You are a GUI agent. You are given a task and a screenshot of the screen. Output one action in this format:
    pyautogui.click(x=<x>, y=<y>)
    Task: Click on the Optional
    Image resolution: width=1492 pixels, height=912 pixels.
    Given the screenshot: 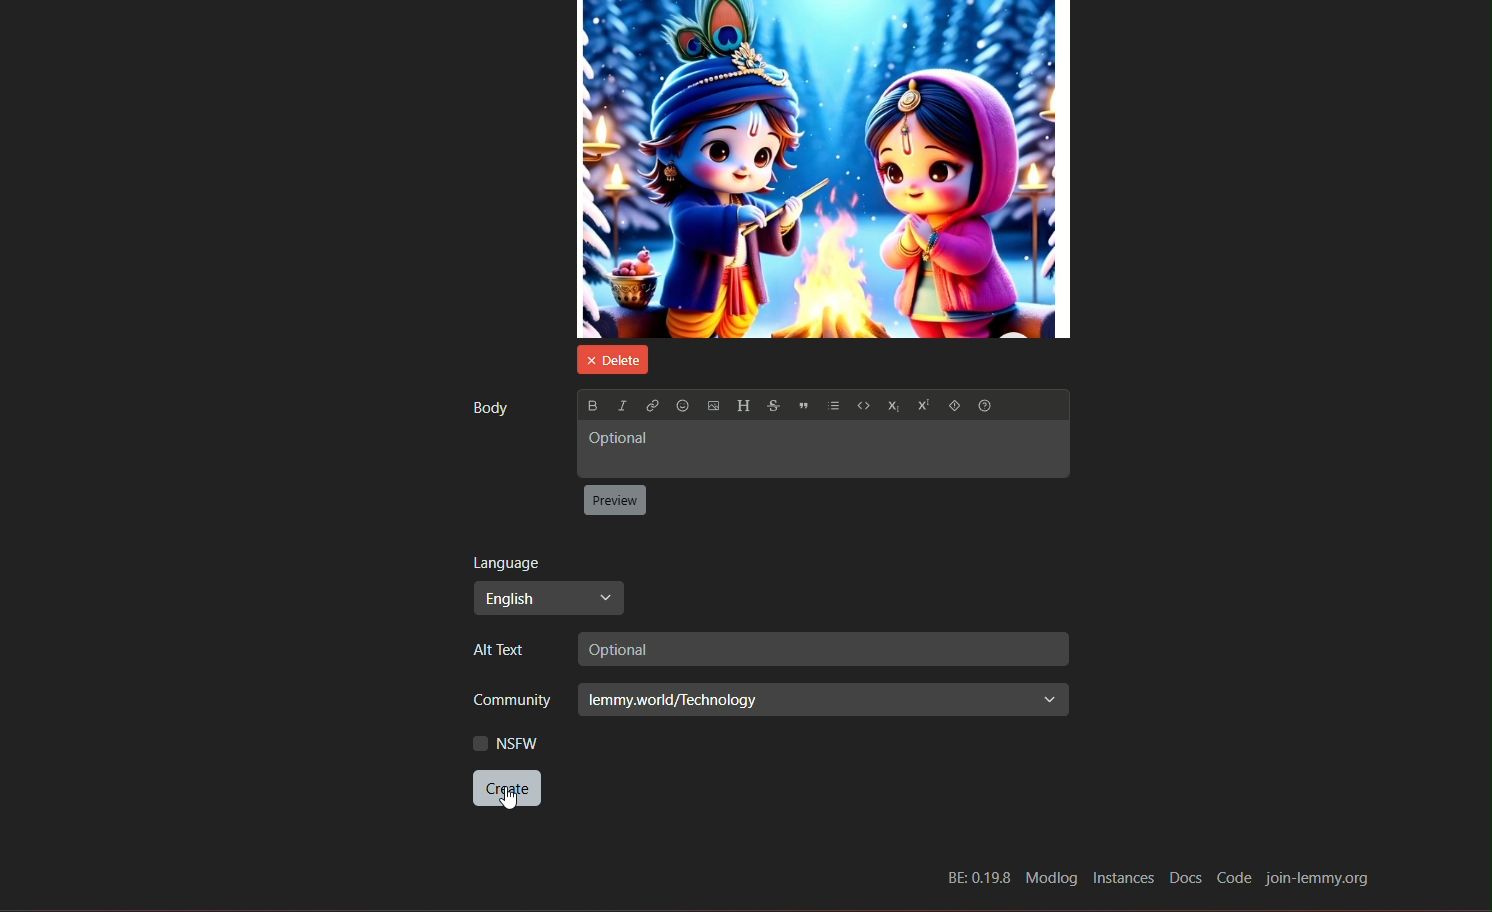 What is the action you would take?
    pyautogui.click(x=820, y=649)
    